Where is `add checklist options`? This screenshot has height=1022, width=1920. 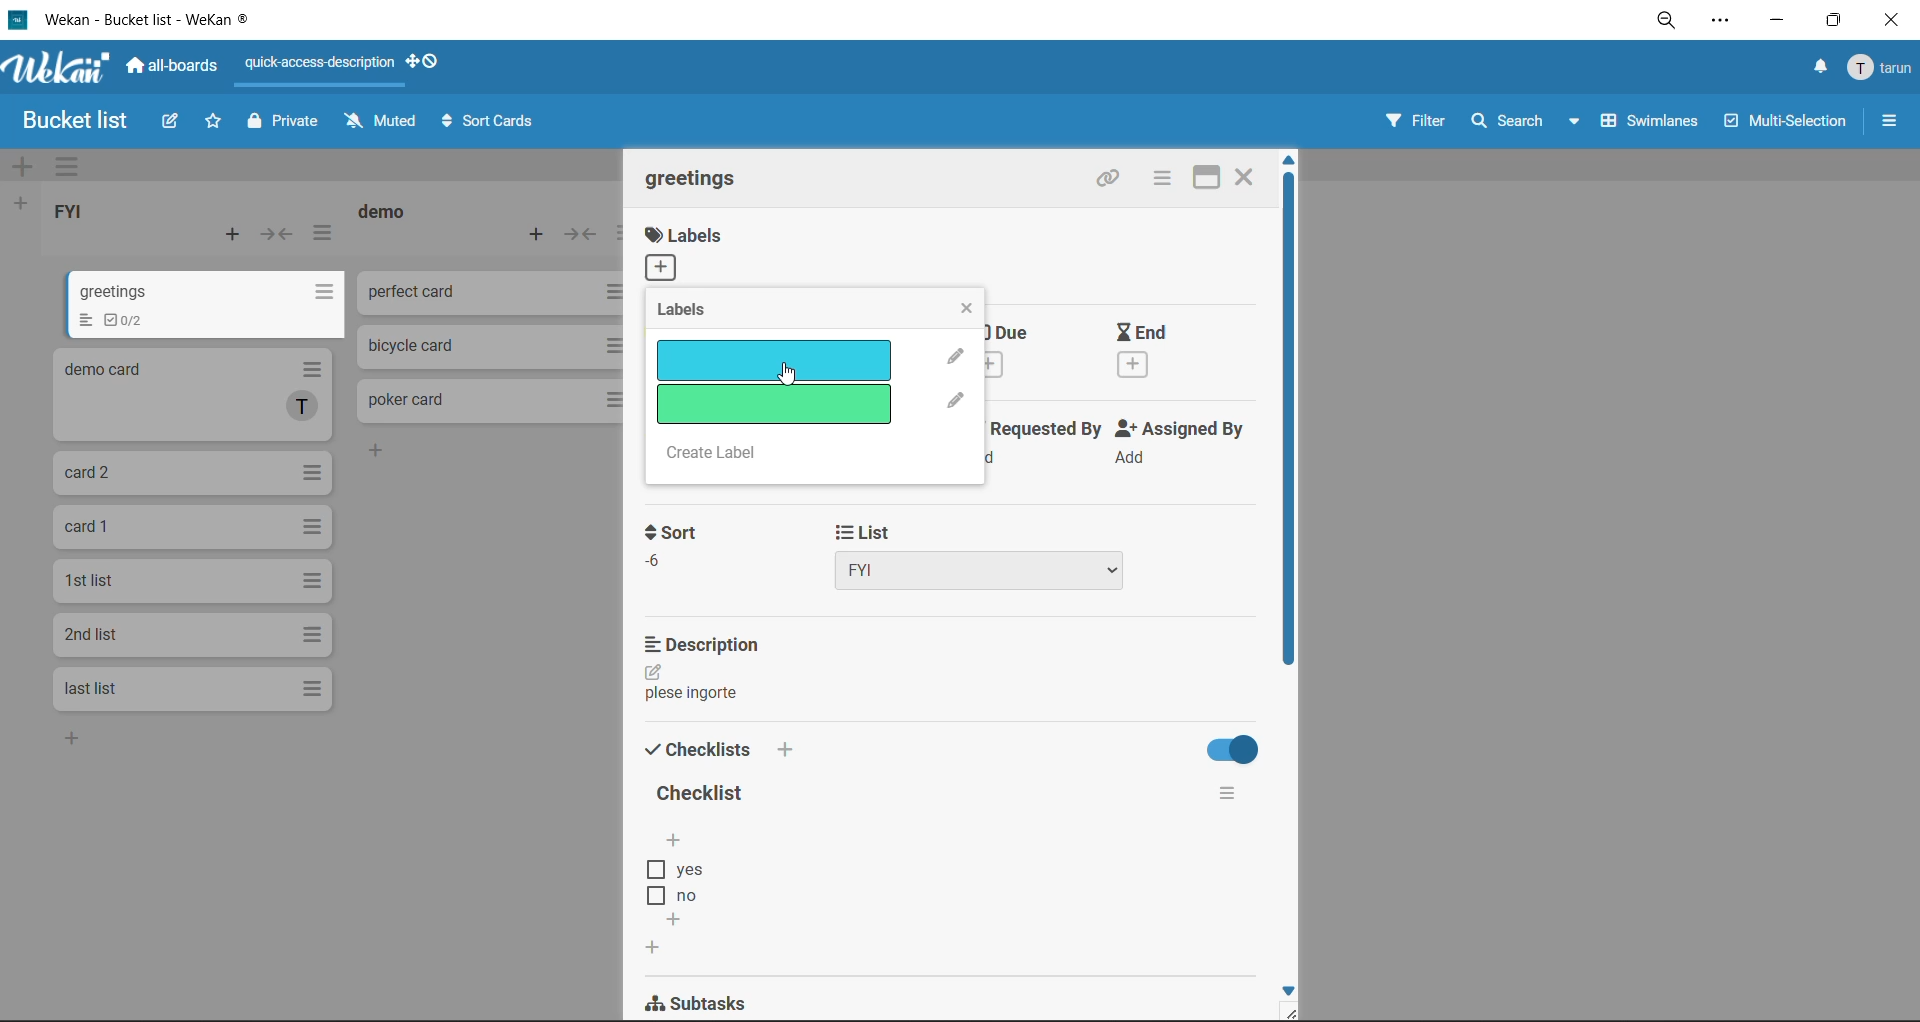
add checklist options is located at coordinates (677, 840).